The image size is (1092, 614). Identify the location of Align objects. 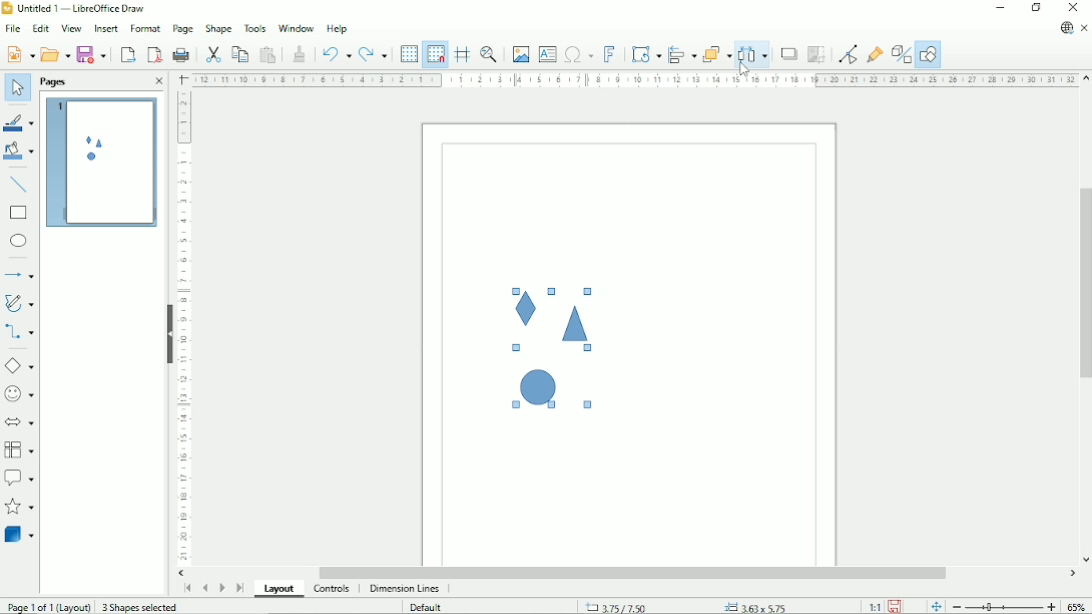
(682, 54).